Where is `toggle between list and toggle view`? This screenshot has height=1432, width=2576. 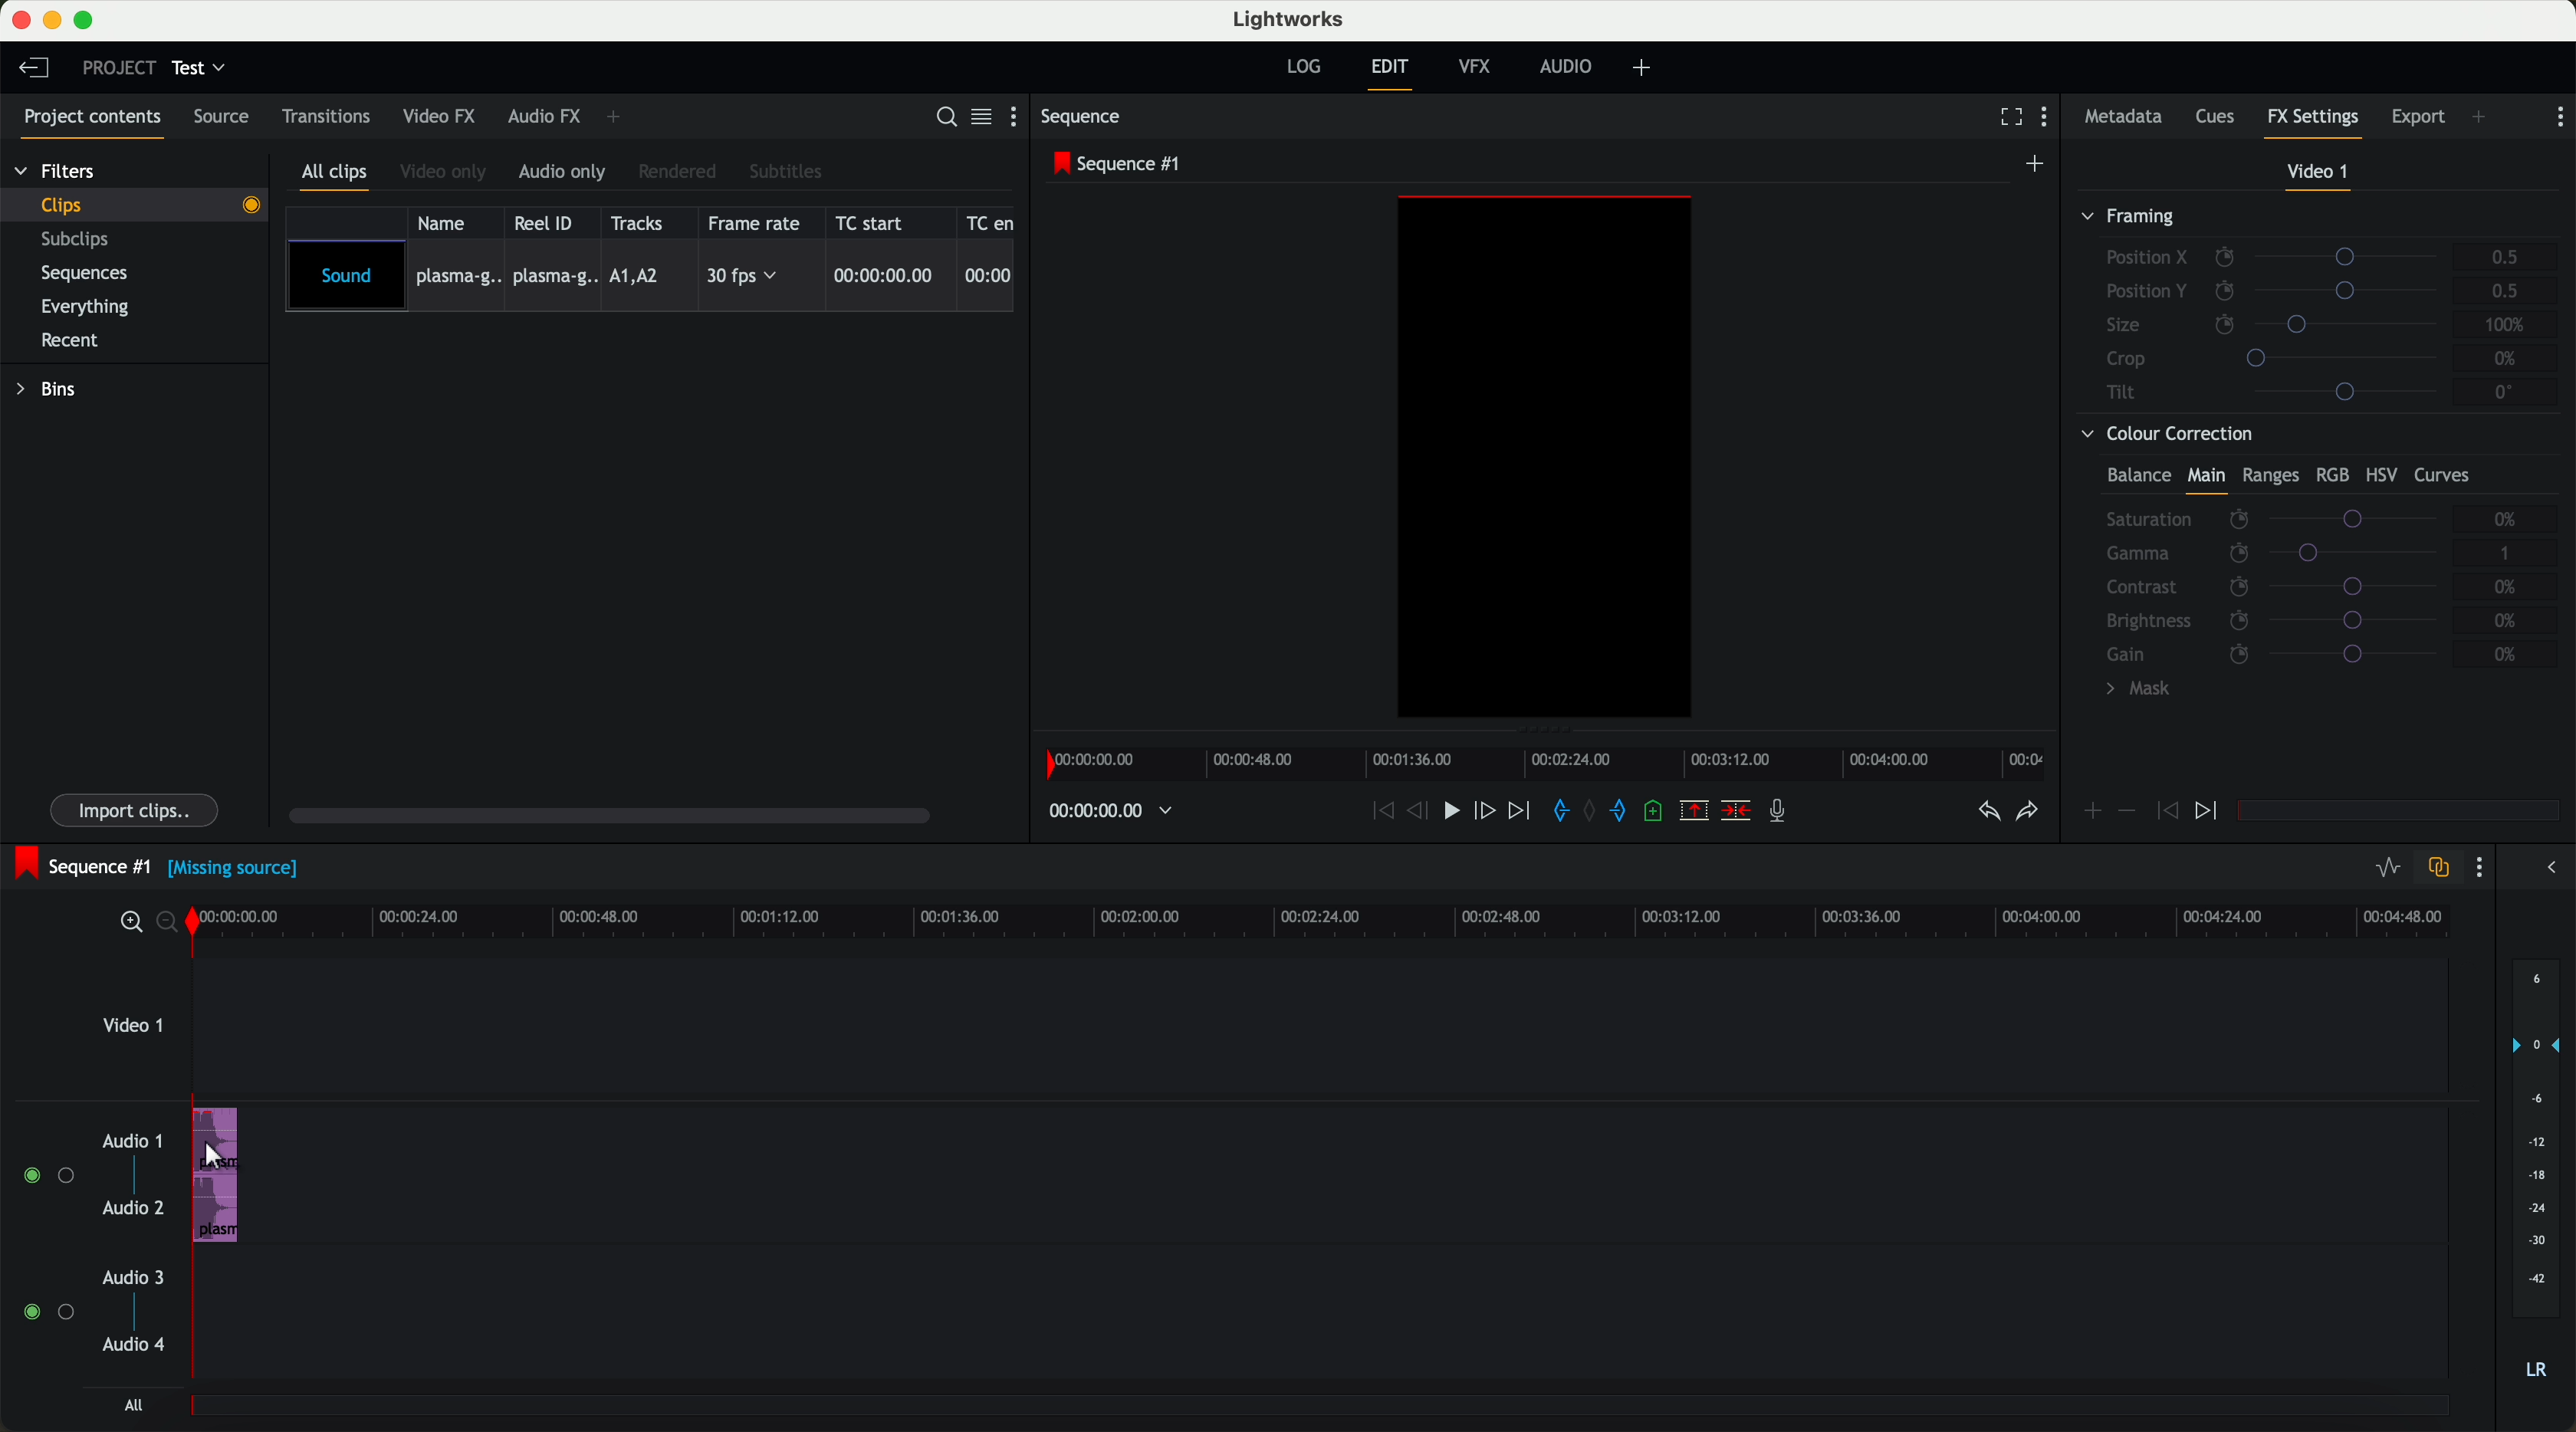
toggle between list and toggle view is located at coordinates (983, 118).